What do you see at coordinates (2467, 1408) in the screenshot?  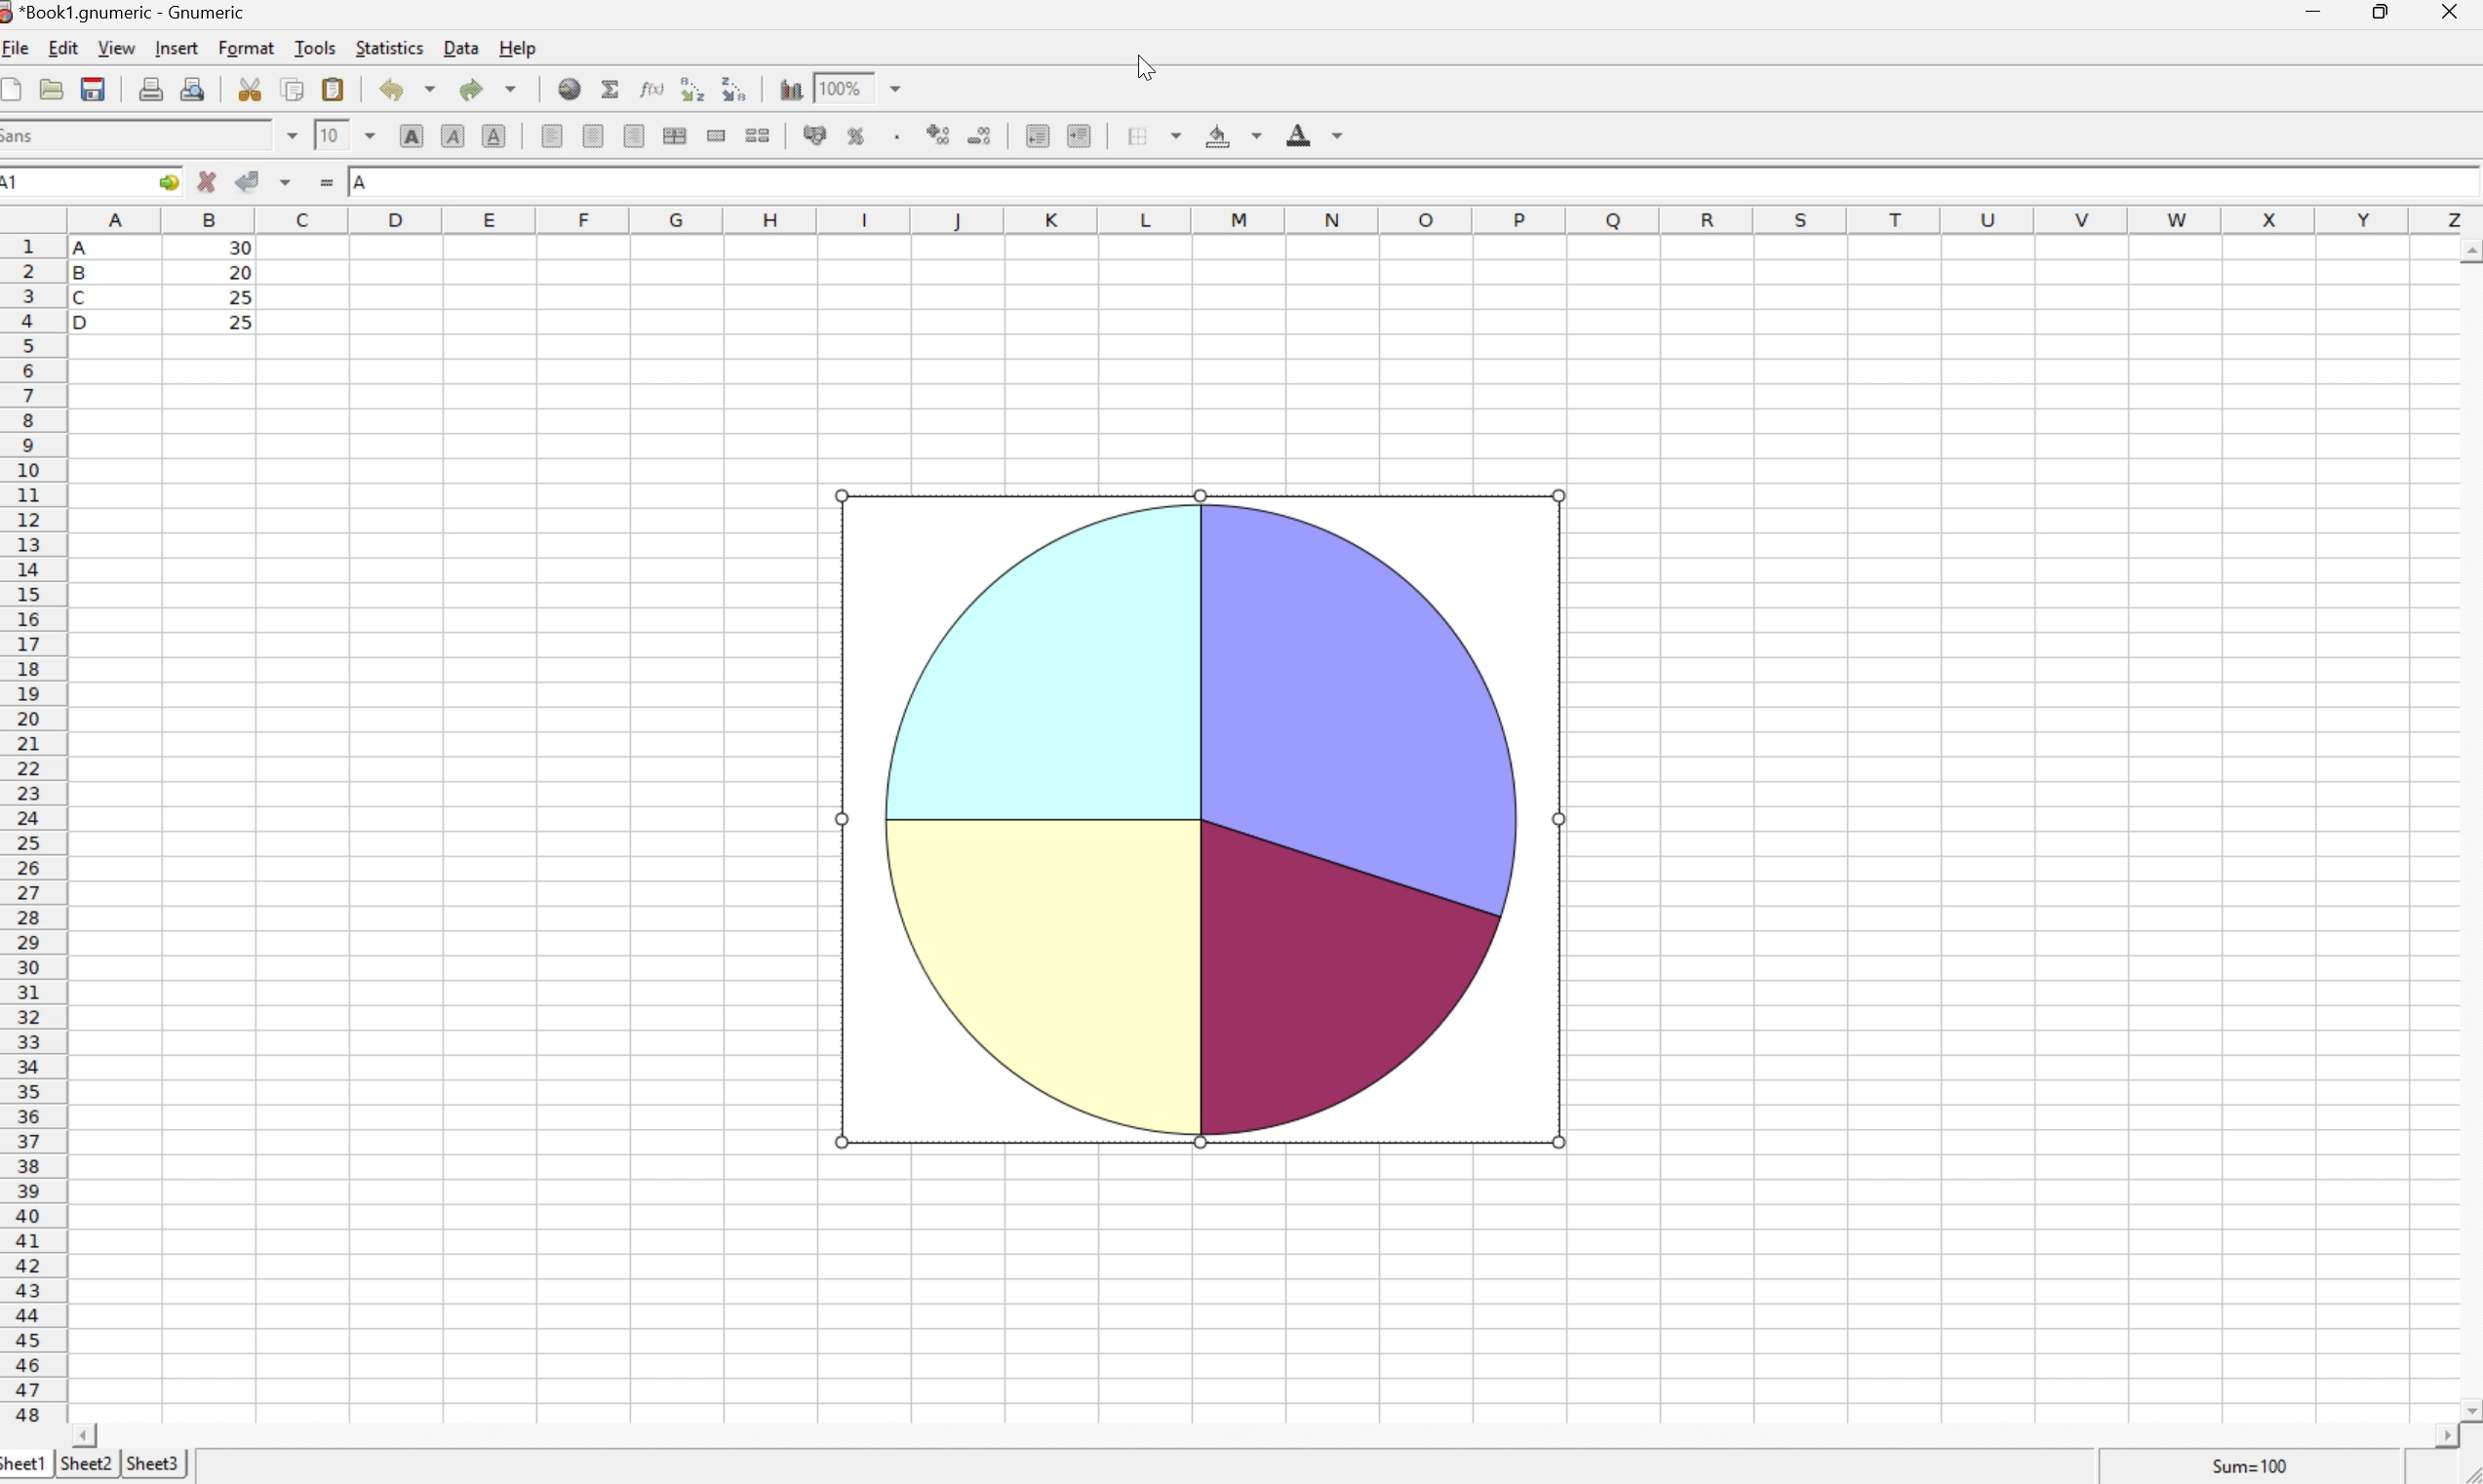 I see `Scroll Down` at bounding box center [2467, 1408].